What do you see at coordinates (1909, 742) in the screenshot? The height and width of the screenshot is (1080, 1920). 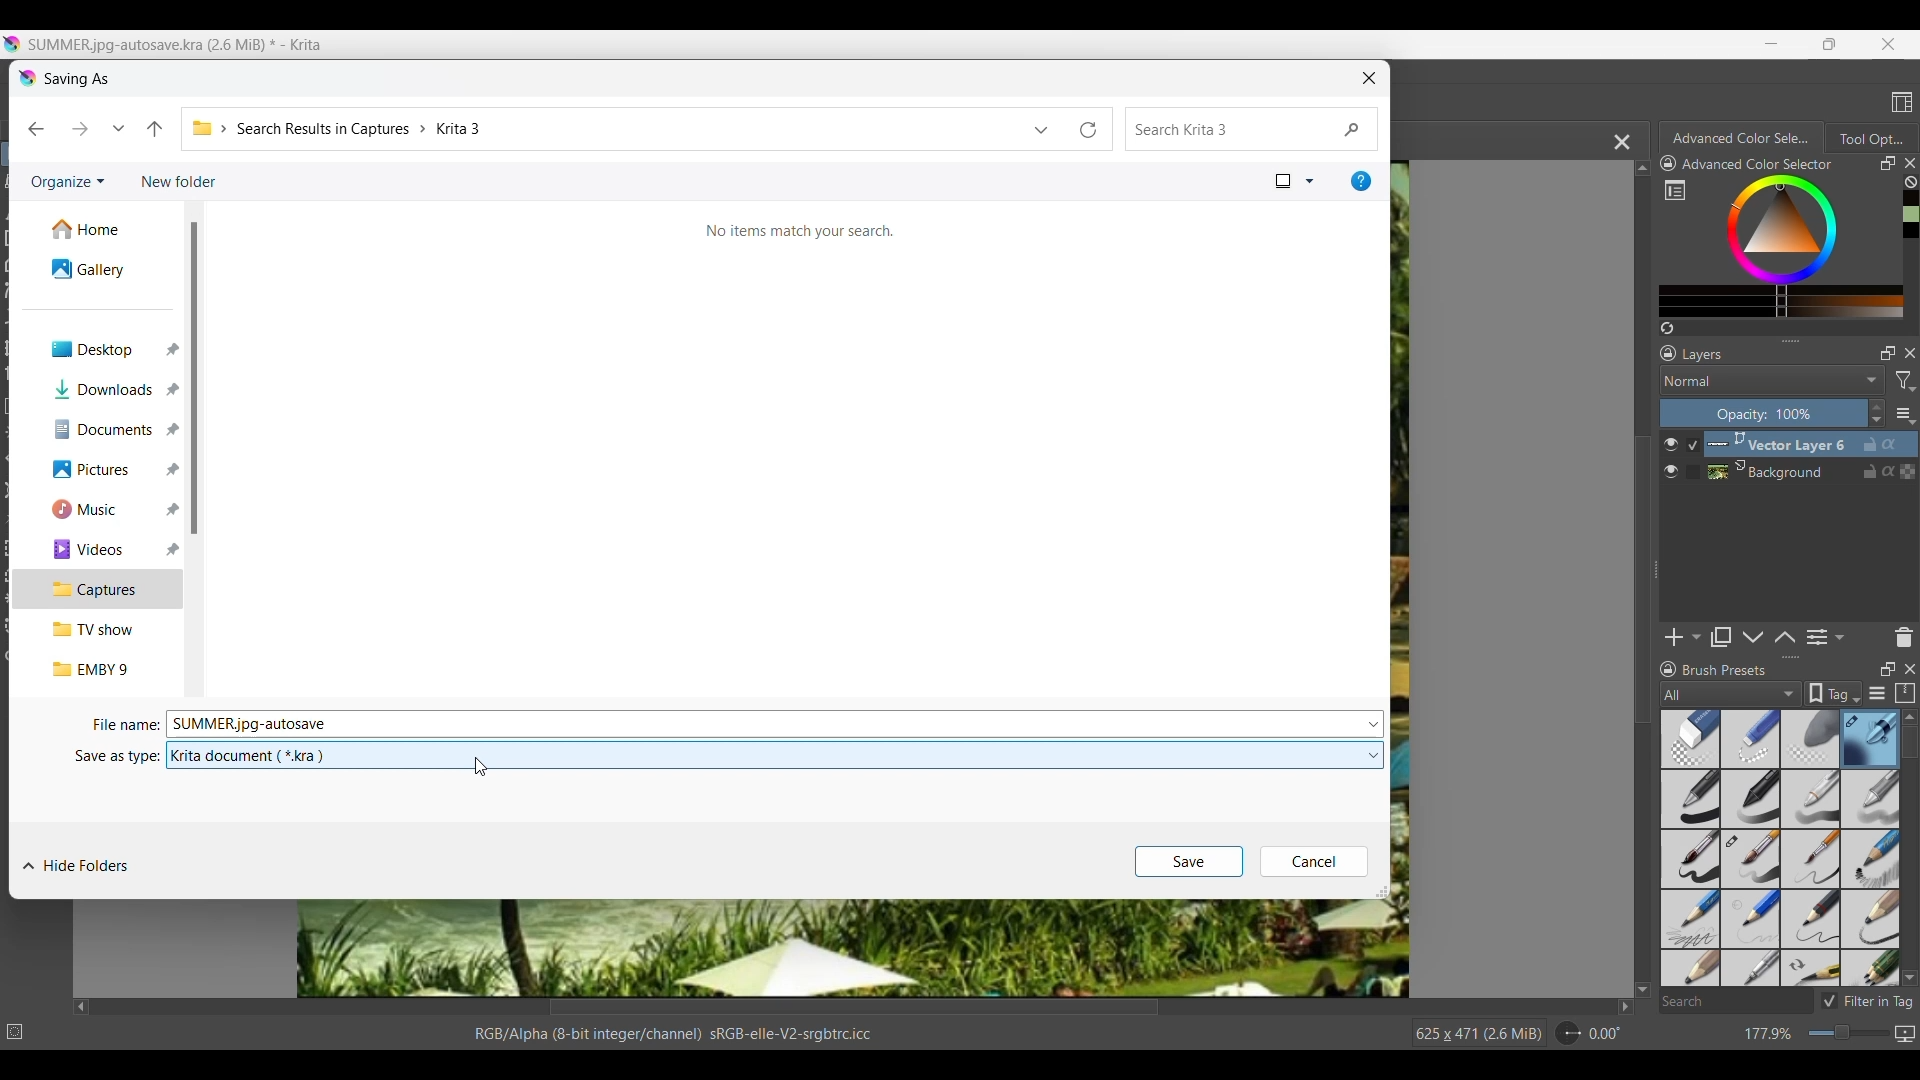 I see `Vertical slide bar` at bounding box center [1909, 742].